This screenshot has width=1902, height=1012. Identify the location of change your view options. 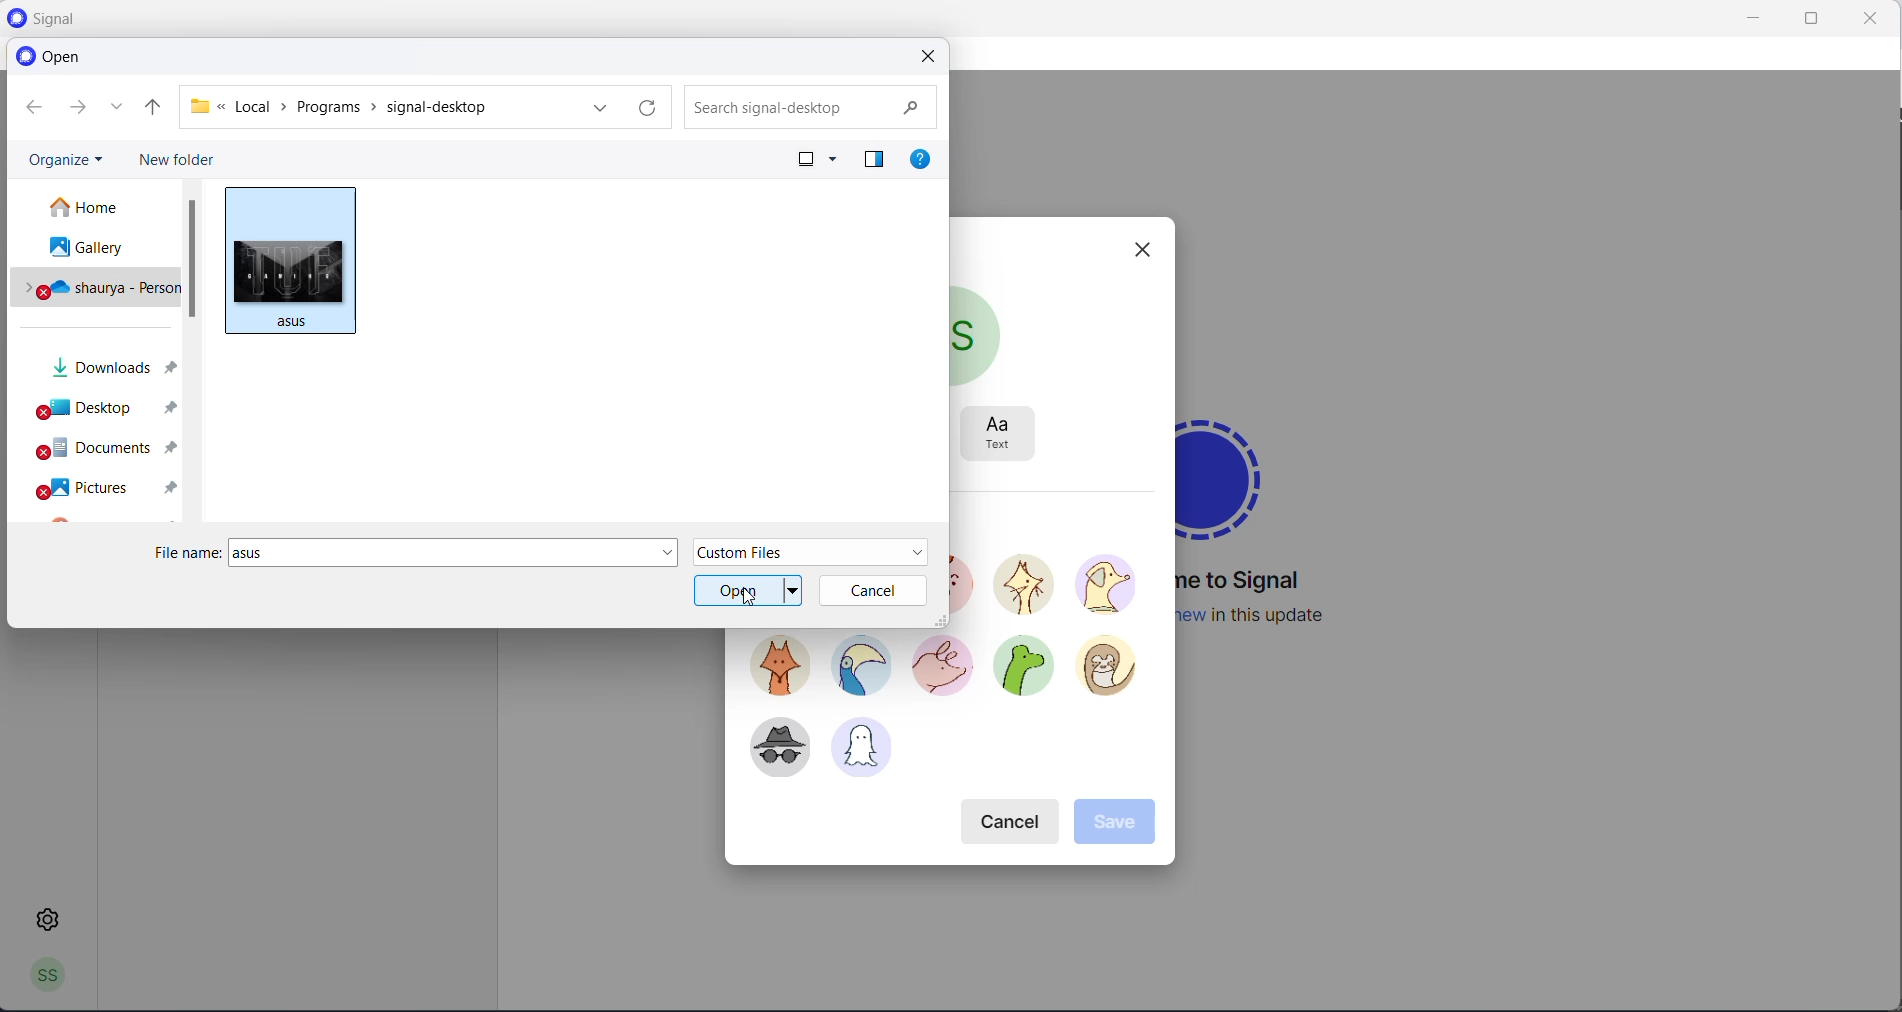
(836, 160).